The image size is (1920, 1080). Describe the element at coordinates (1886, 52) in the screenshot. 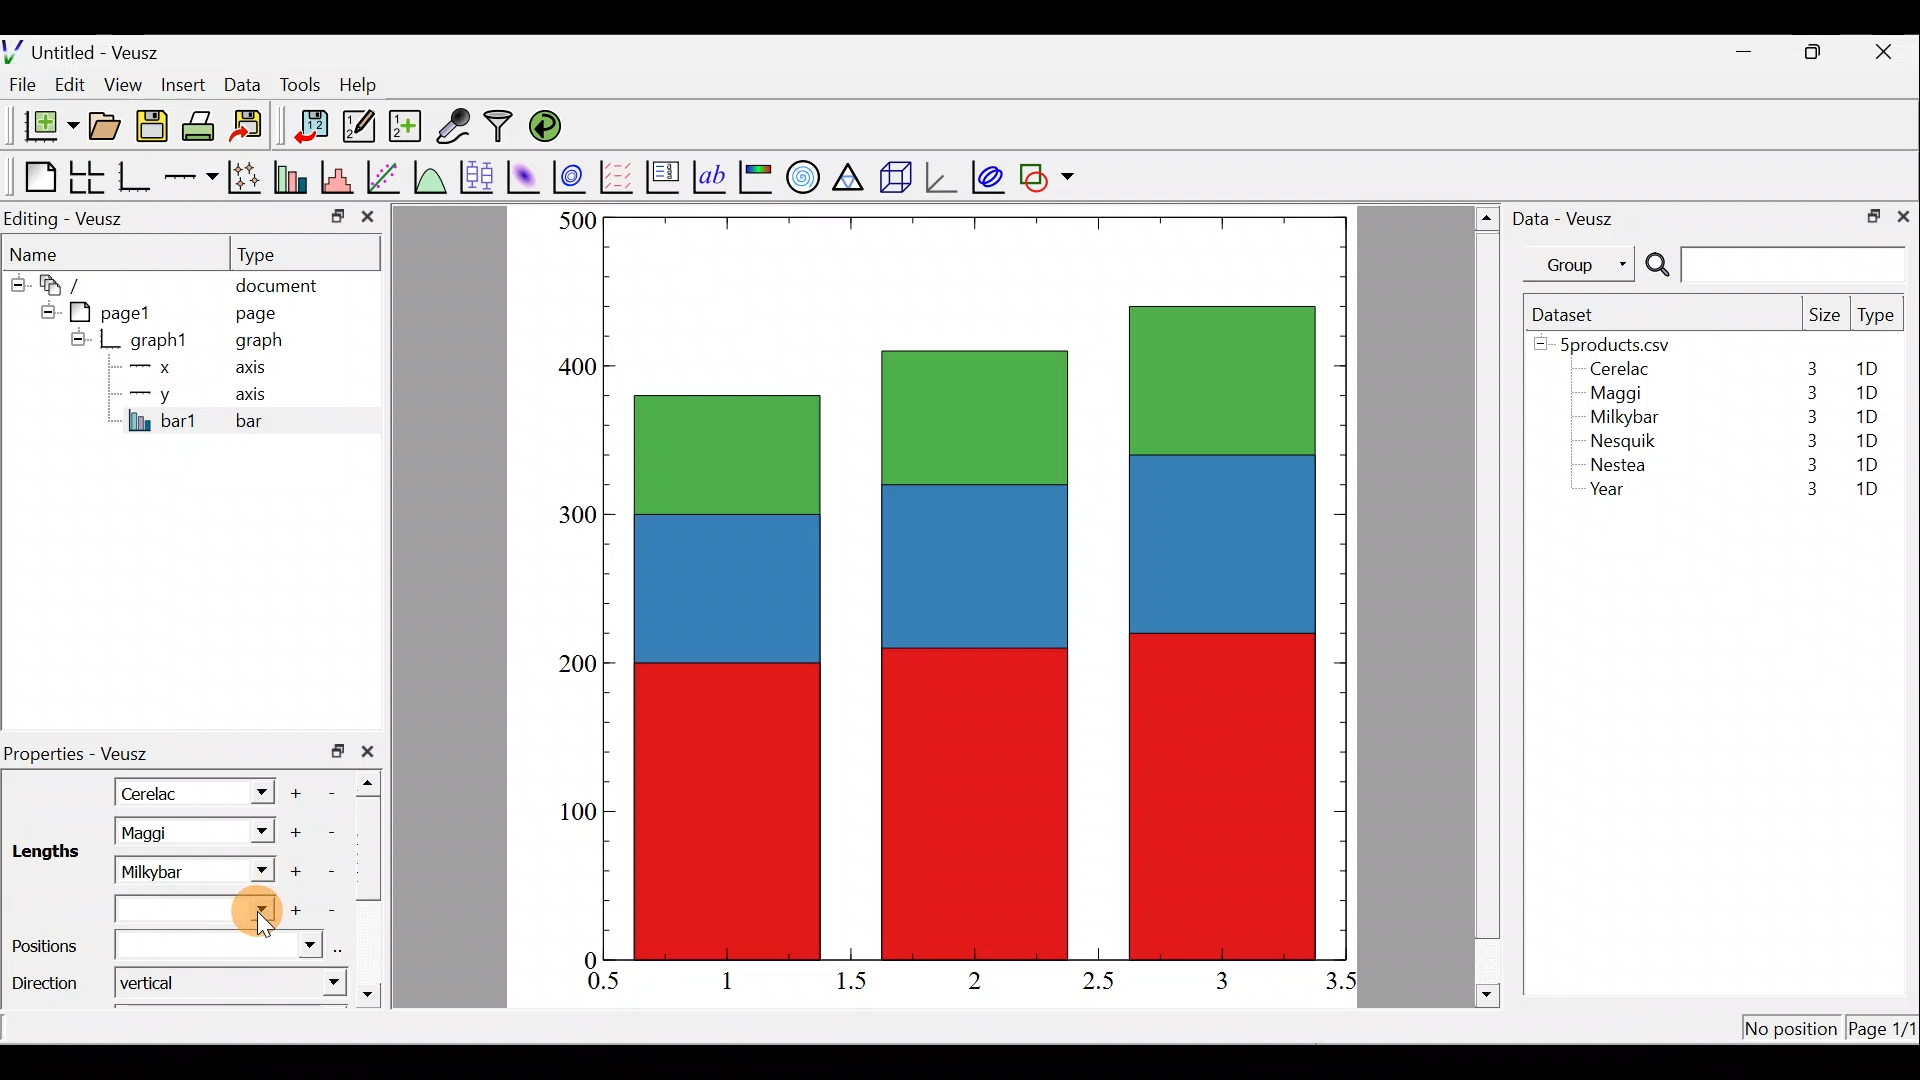

I see `close` at that location.